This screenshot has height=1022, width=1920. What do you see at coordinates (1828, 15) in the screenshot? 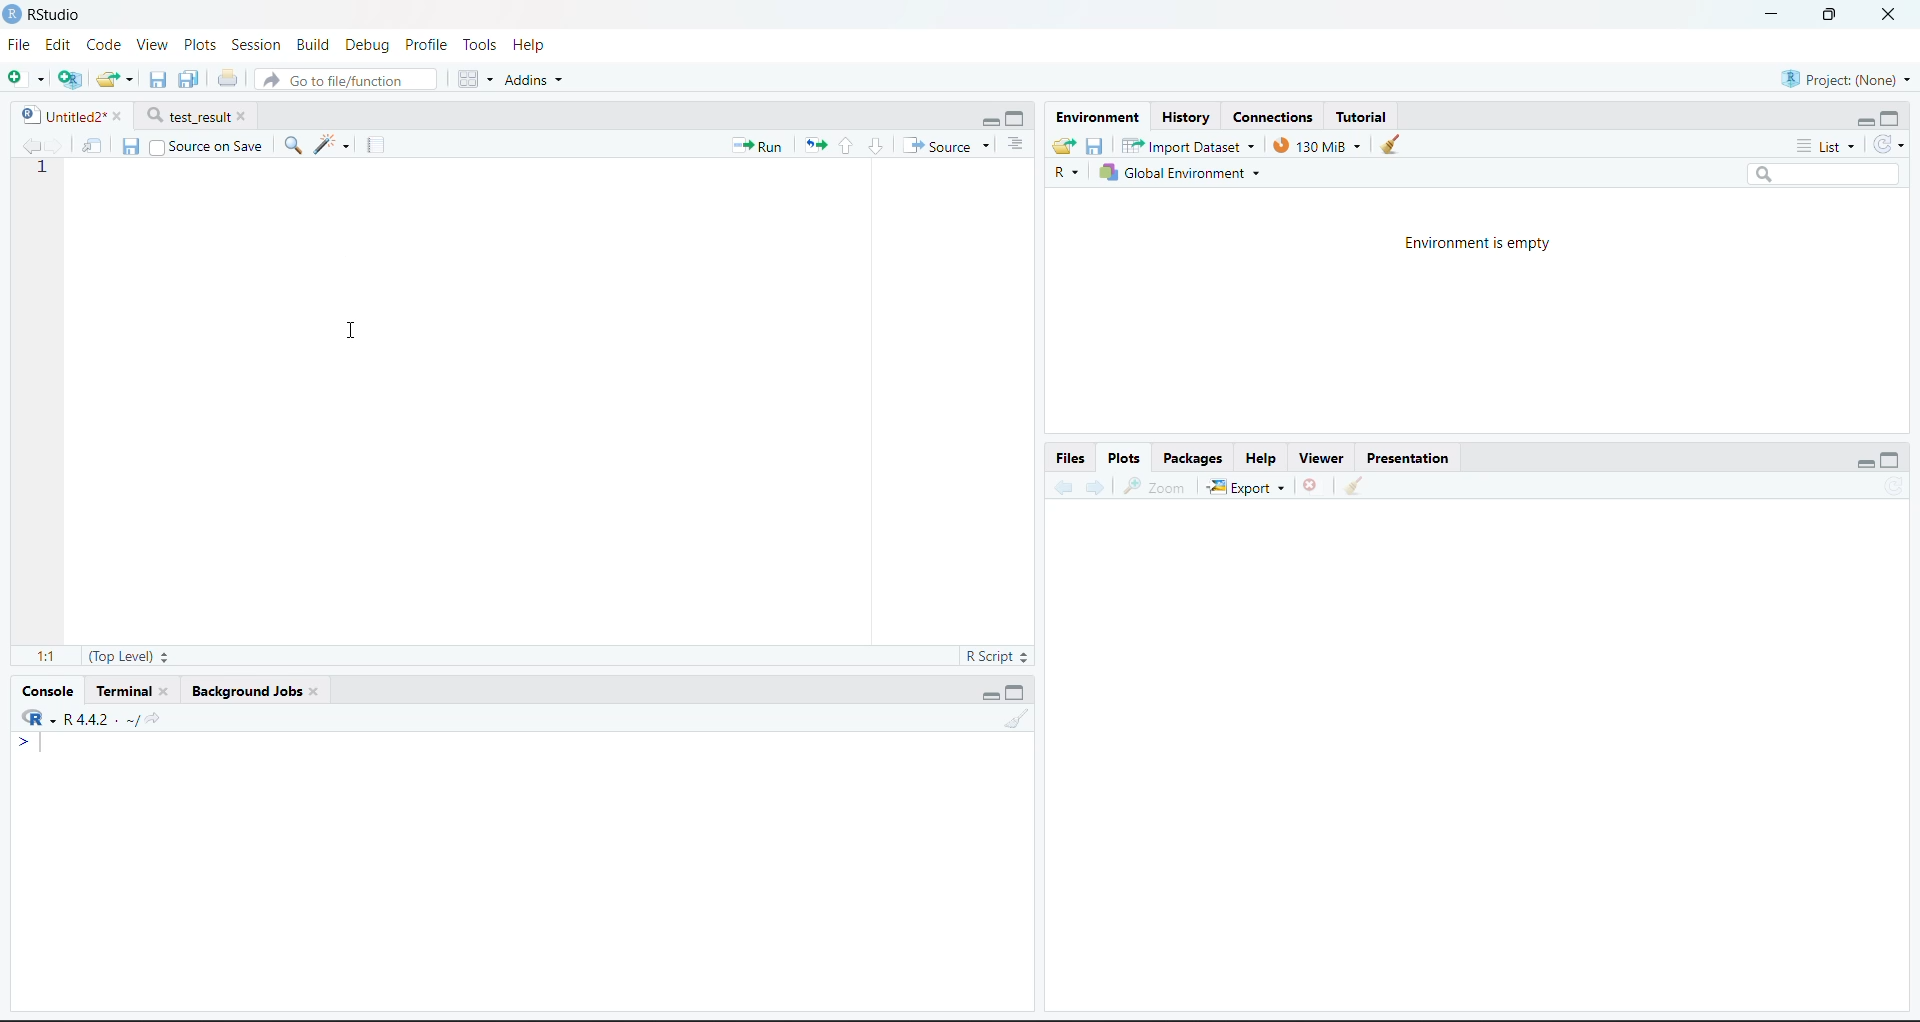
I see `Maximize` at bounding box center [1828, 15].